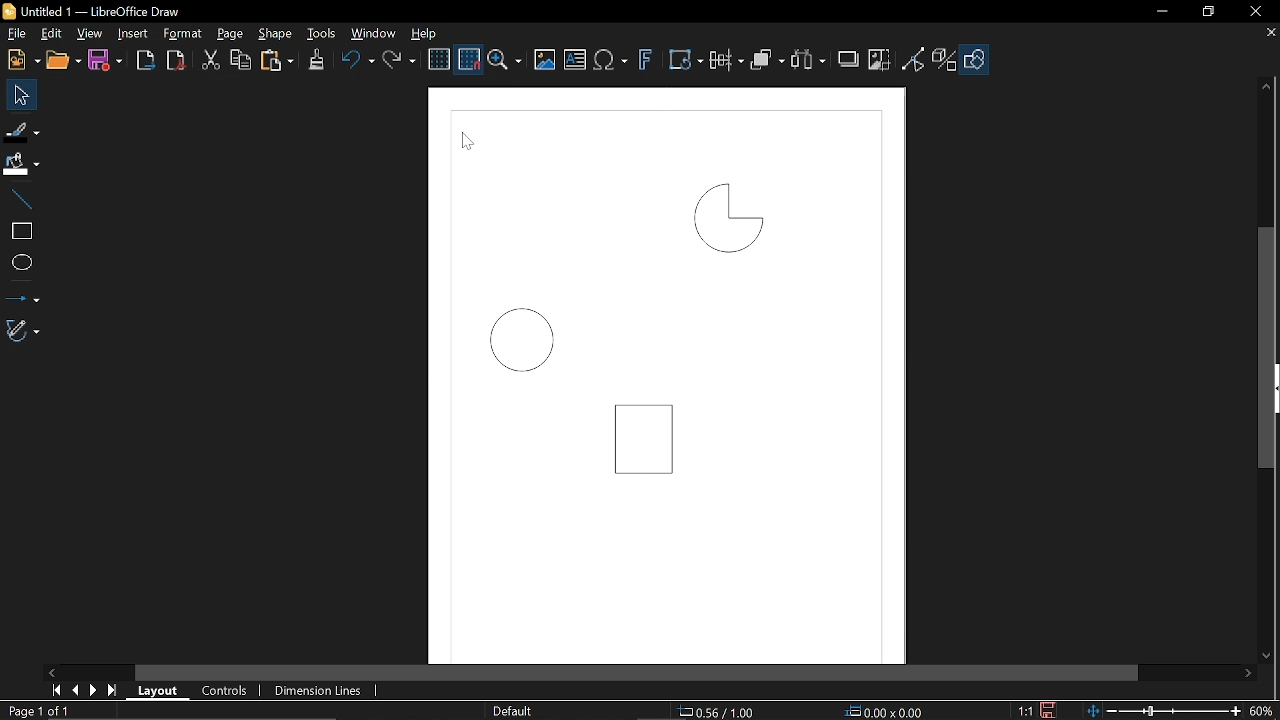  What do you see at coordinates (146, 60) in the screenshot?
I see `Export` at bounding box center [146, 60].